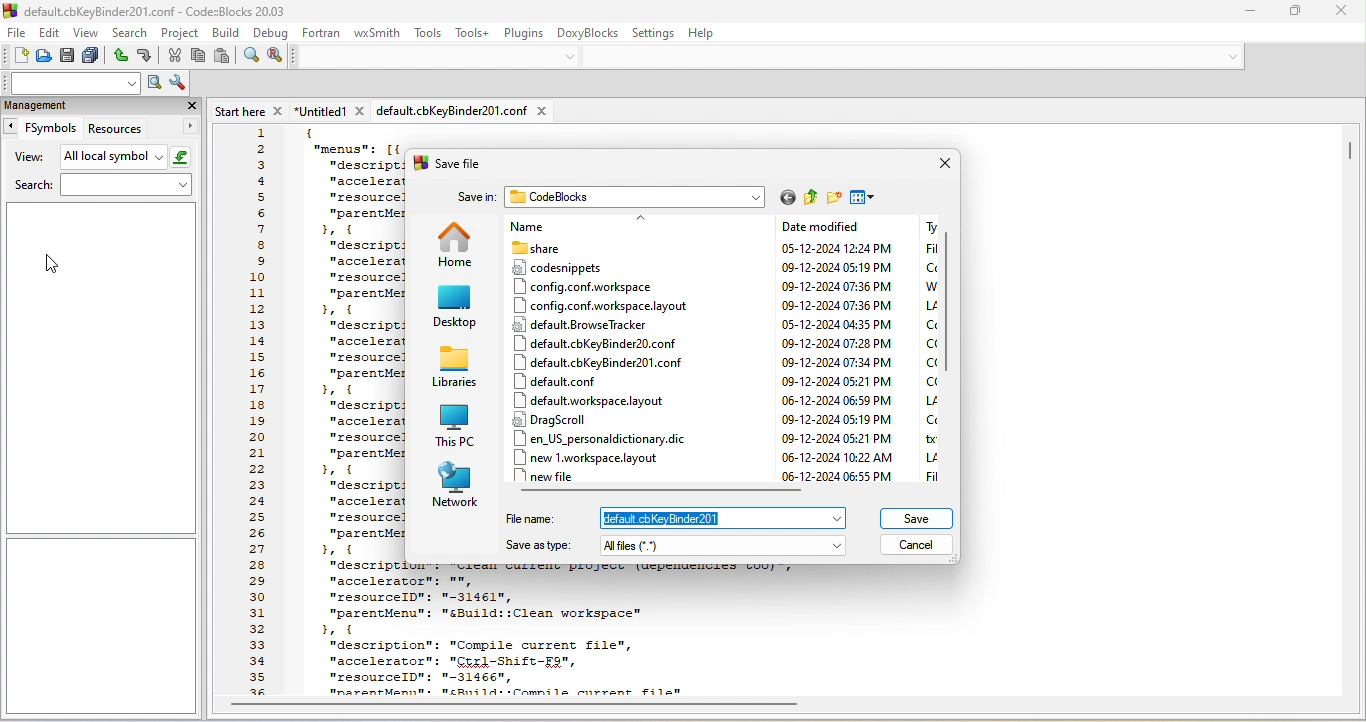 The height and width of the screenshot is (722, 1366). What do you see at coordinates (788, 198) in the screenshot?
I see `go to last folder` at bounding box center [788, 198].